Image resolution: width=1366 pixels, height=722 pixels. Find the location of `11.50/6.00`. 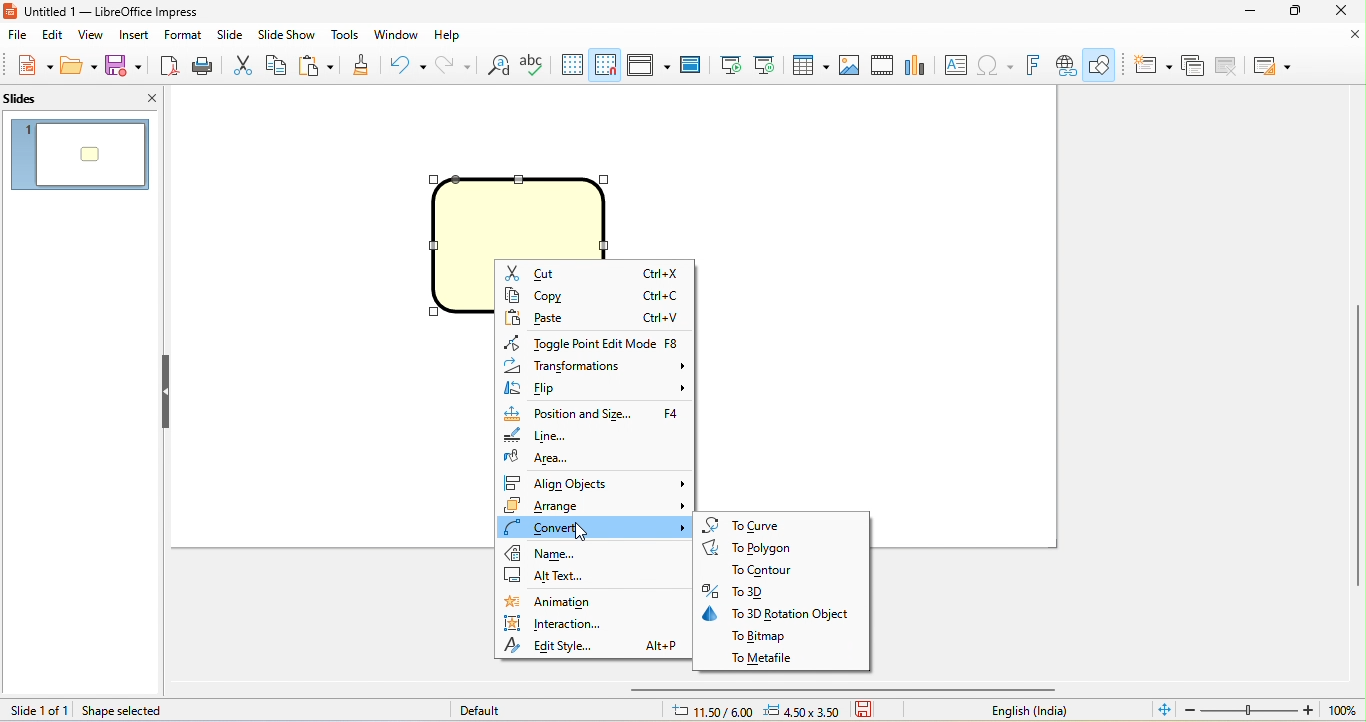

11.50/6.00 is located at coordinates (711, 710).